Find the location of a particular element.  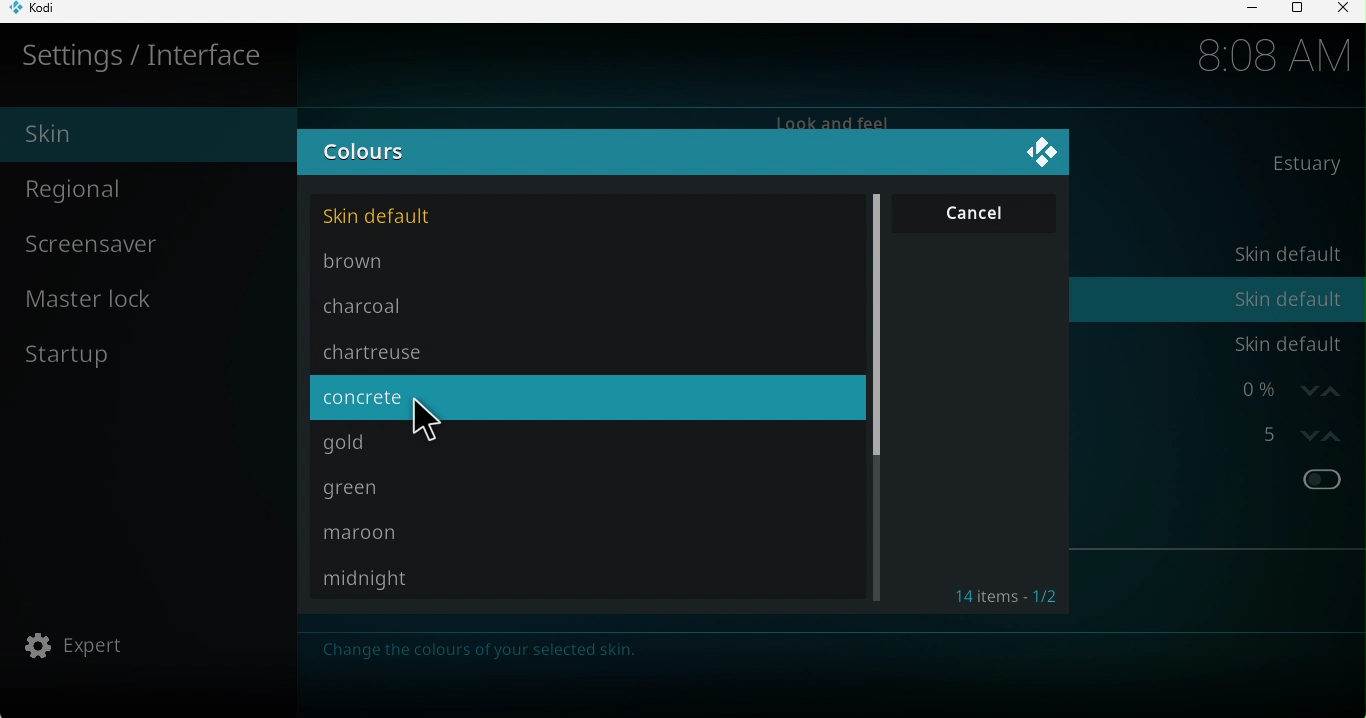

Cancel is located at coordinates (968, 215).